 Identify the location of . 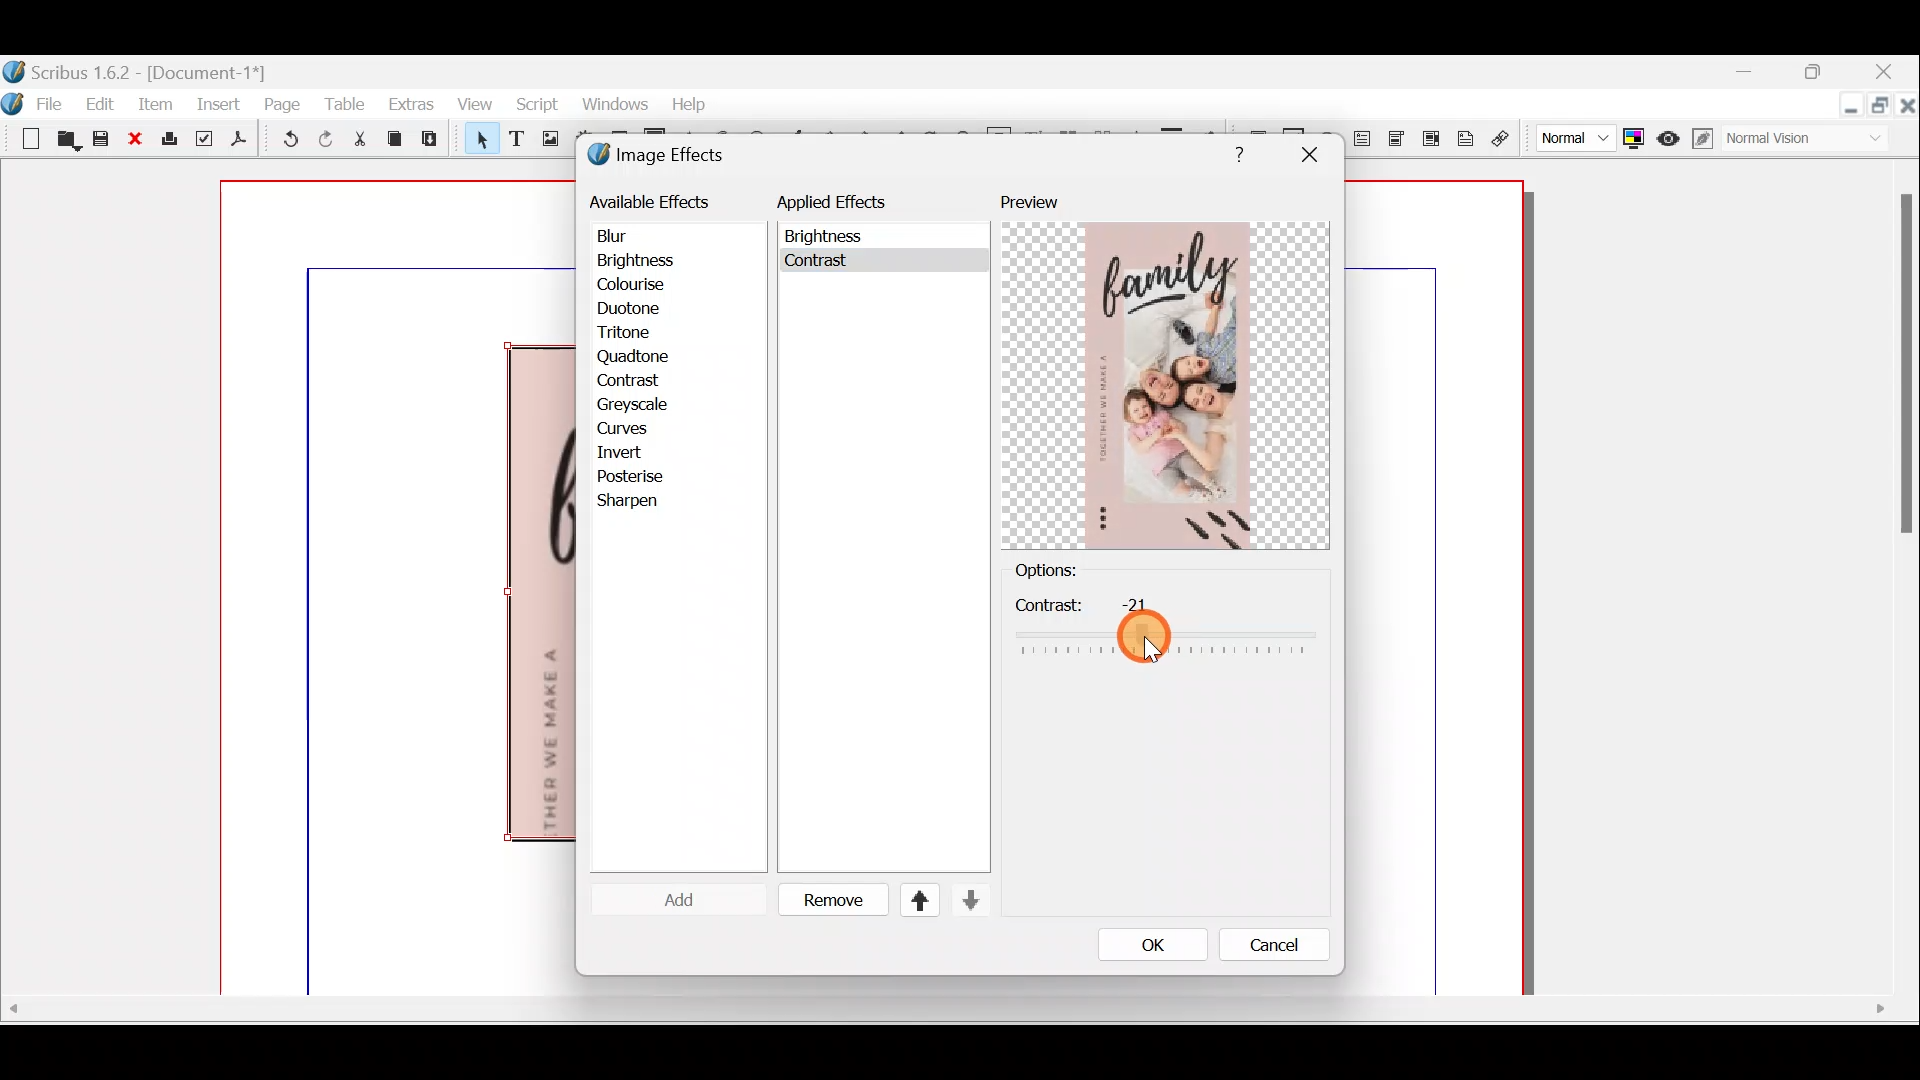
(943, 1009).